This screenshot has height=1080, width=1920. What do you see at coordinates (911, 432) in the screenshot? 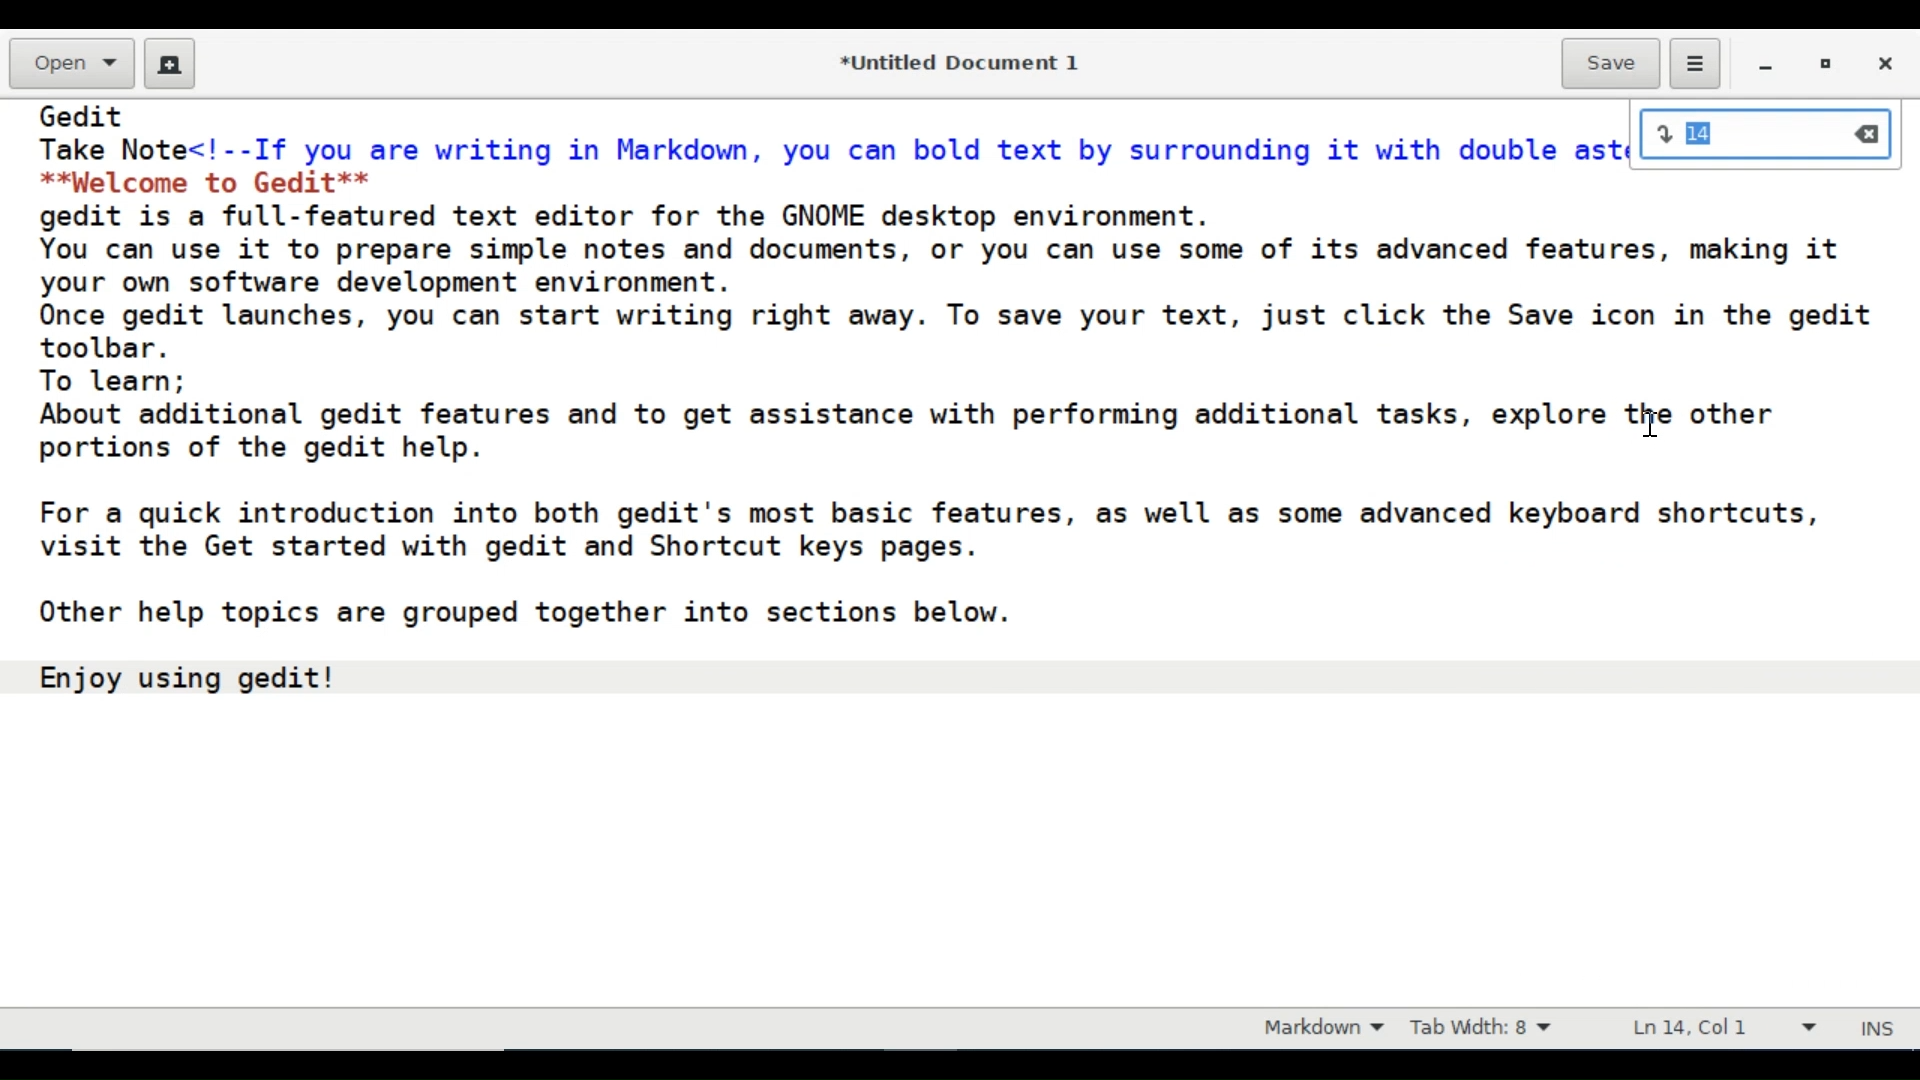
I see `About additional gedit features and to get assistance with performing additional tasks, explore the other
portions of the gedit help.` at bounding box center [911, 432].